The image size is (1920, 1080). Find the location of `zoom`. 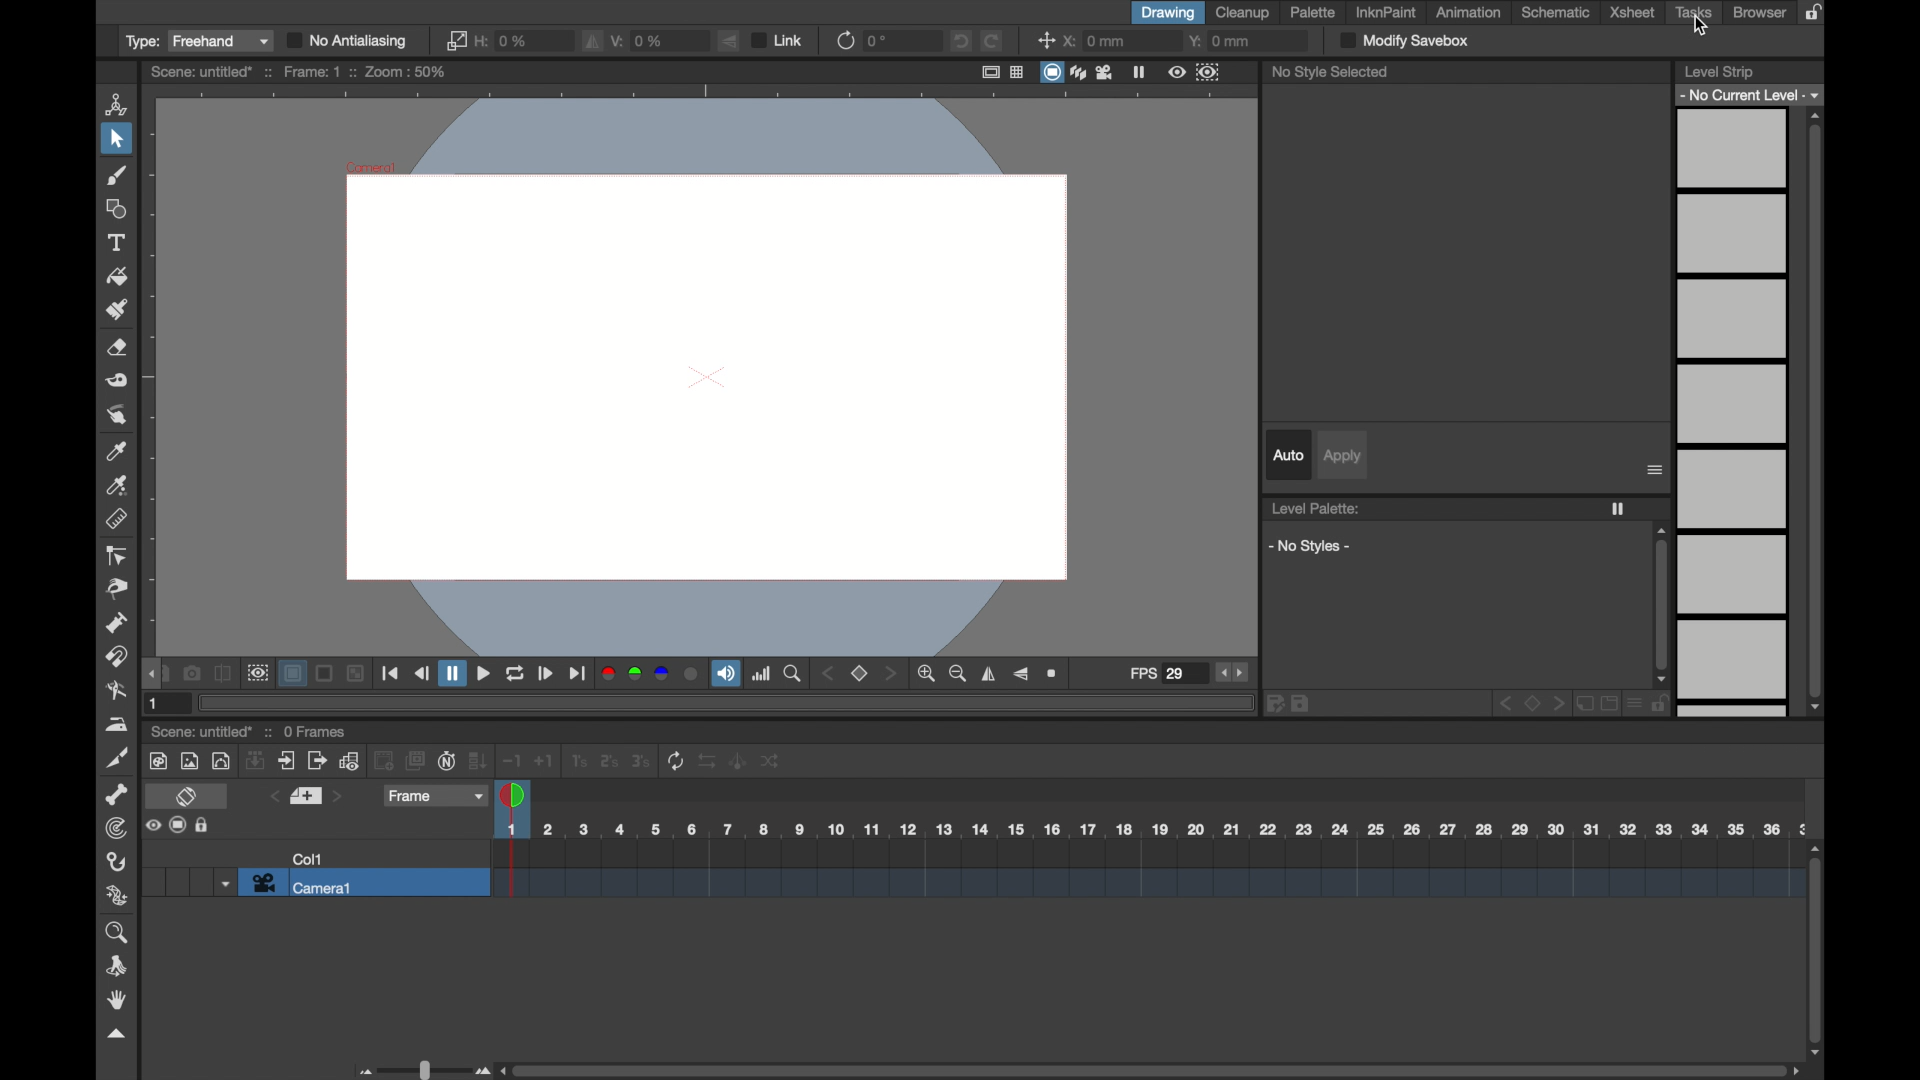

zoom is located at coordinates (1055, 674).